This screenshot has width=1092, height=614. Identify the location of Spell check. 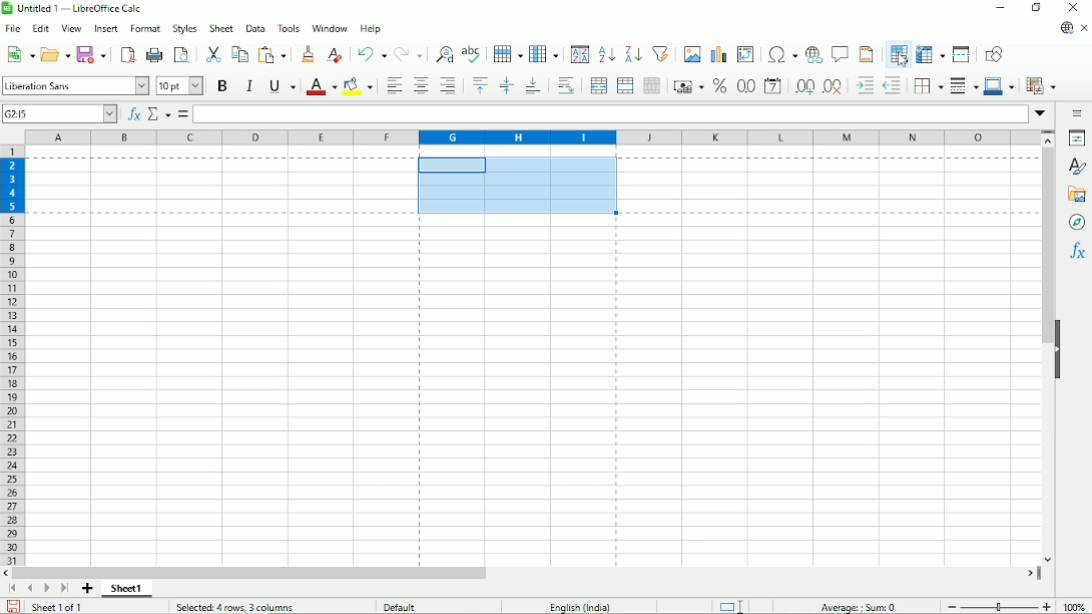
(471, 53).